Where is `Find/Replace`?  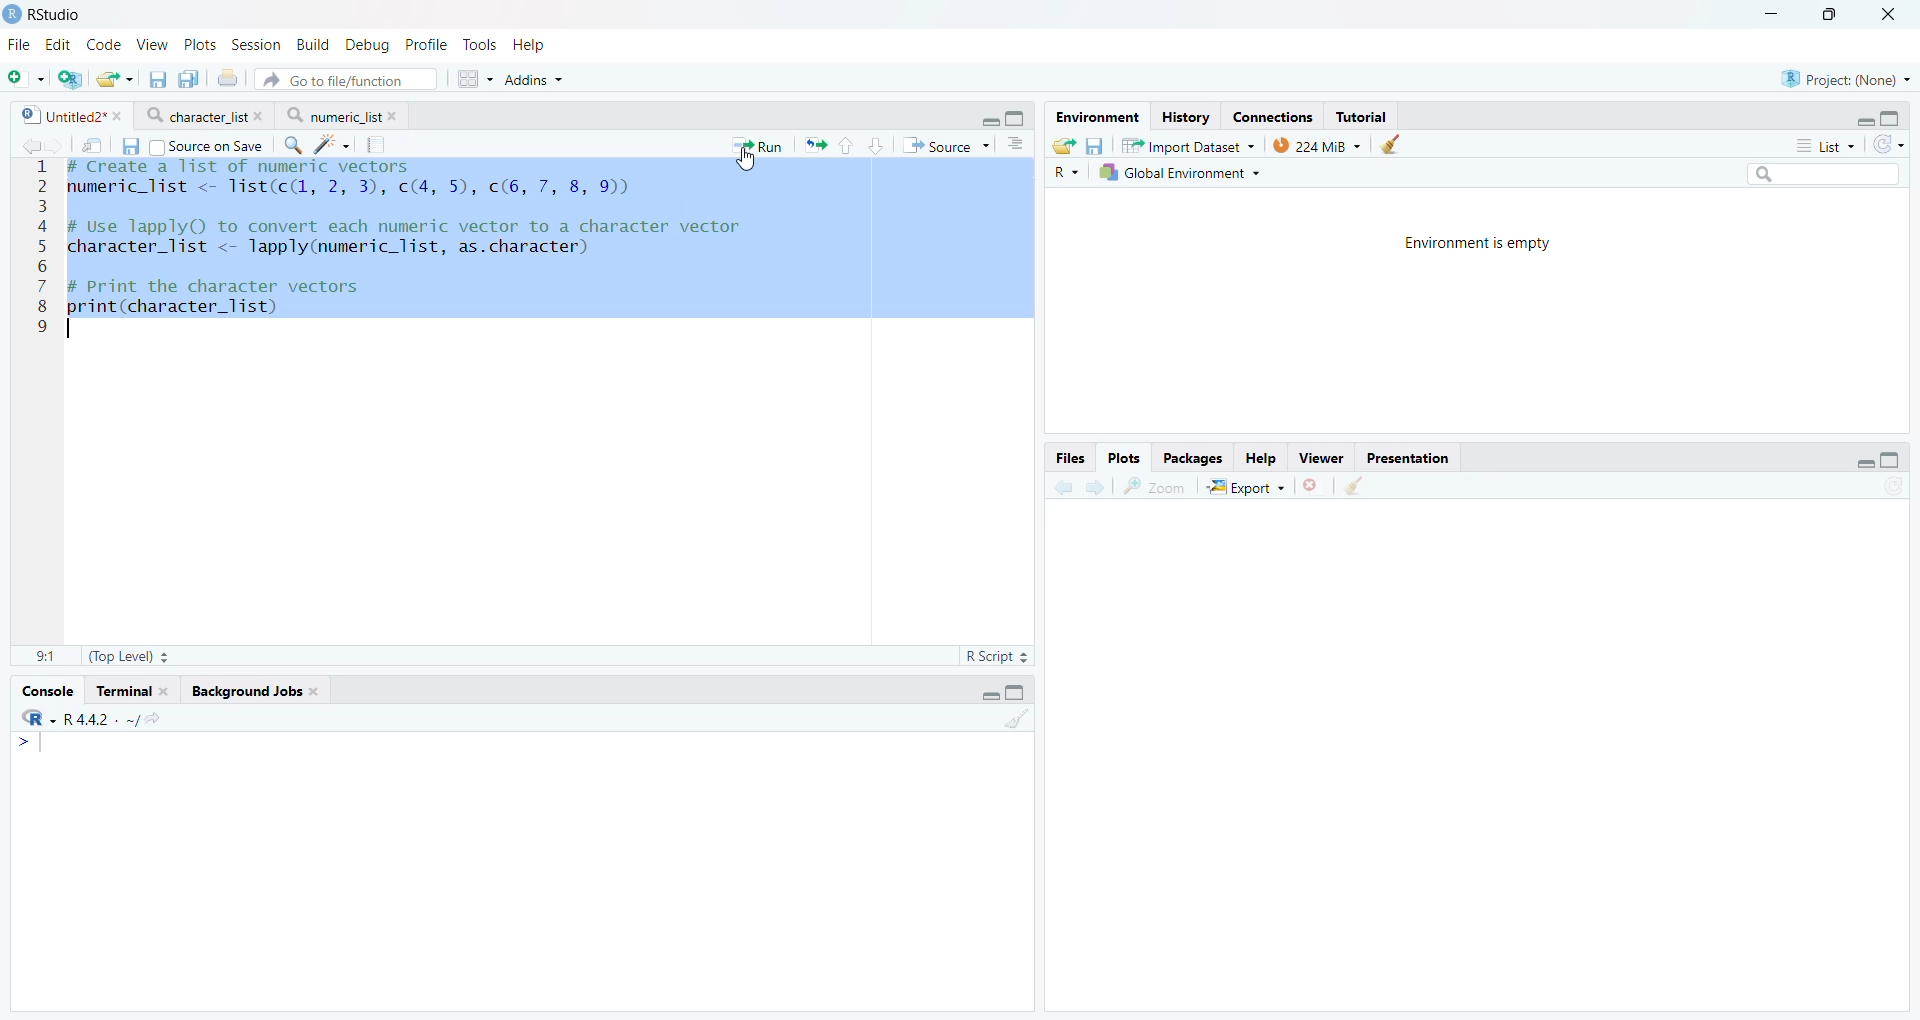 Find/Replace is located at coordinates (294, 146).